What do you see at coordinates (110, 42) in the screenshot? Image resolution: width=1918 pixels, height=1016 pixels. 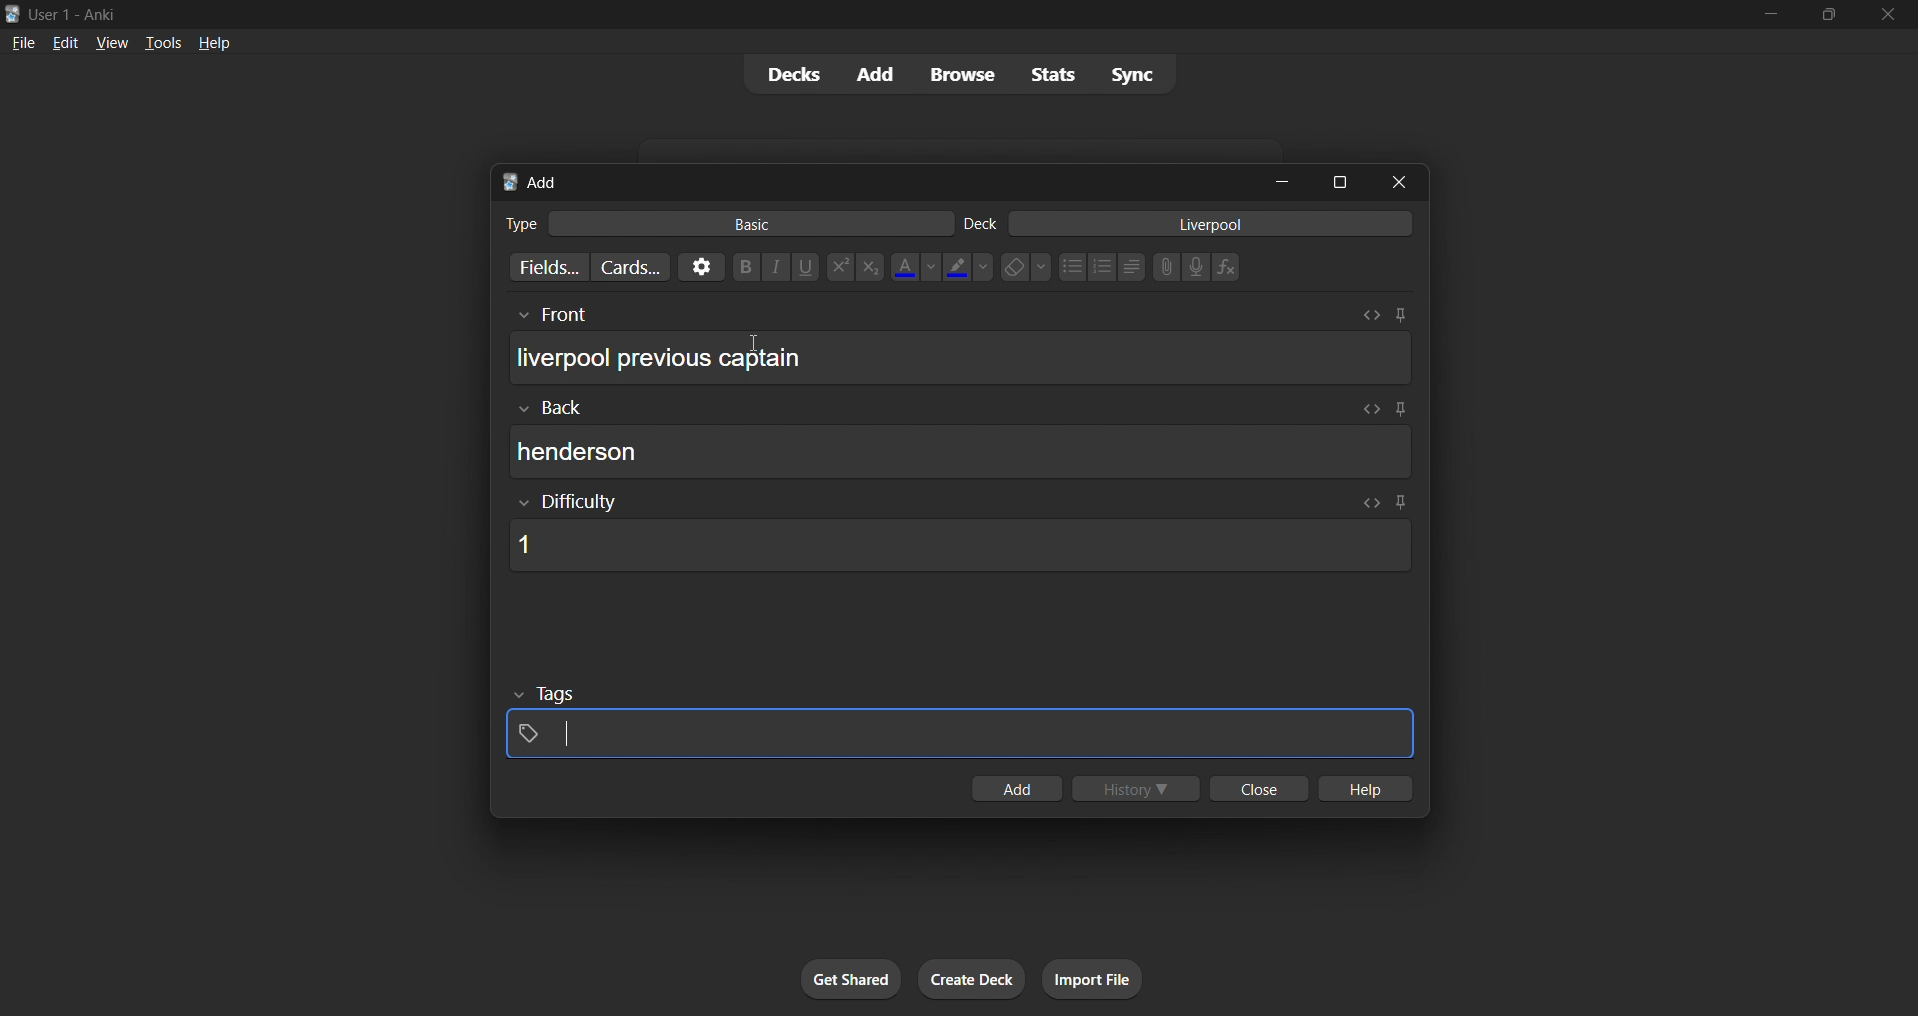 I see `view` at bounding box center [110, 42].